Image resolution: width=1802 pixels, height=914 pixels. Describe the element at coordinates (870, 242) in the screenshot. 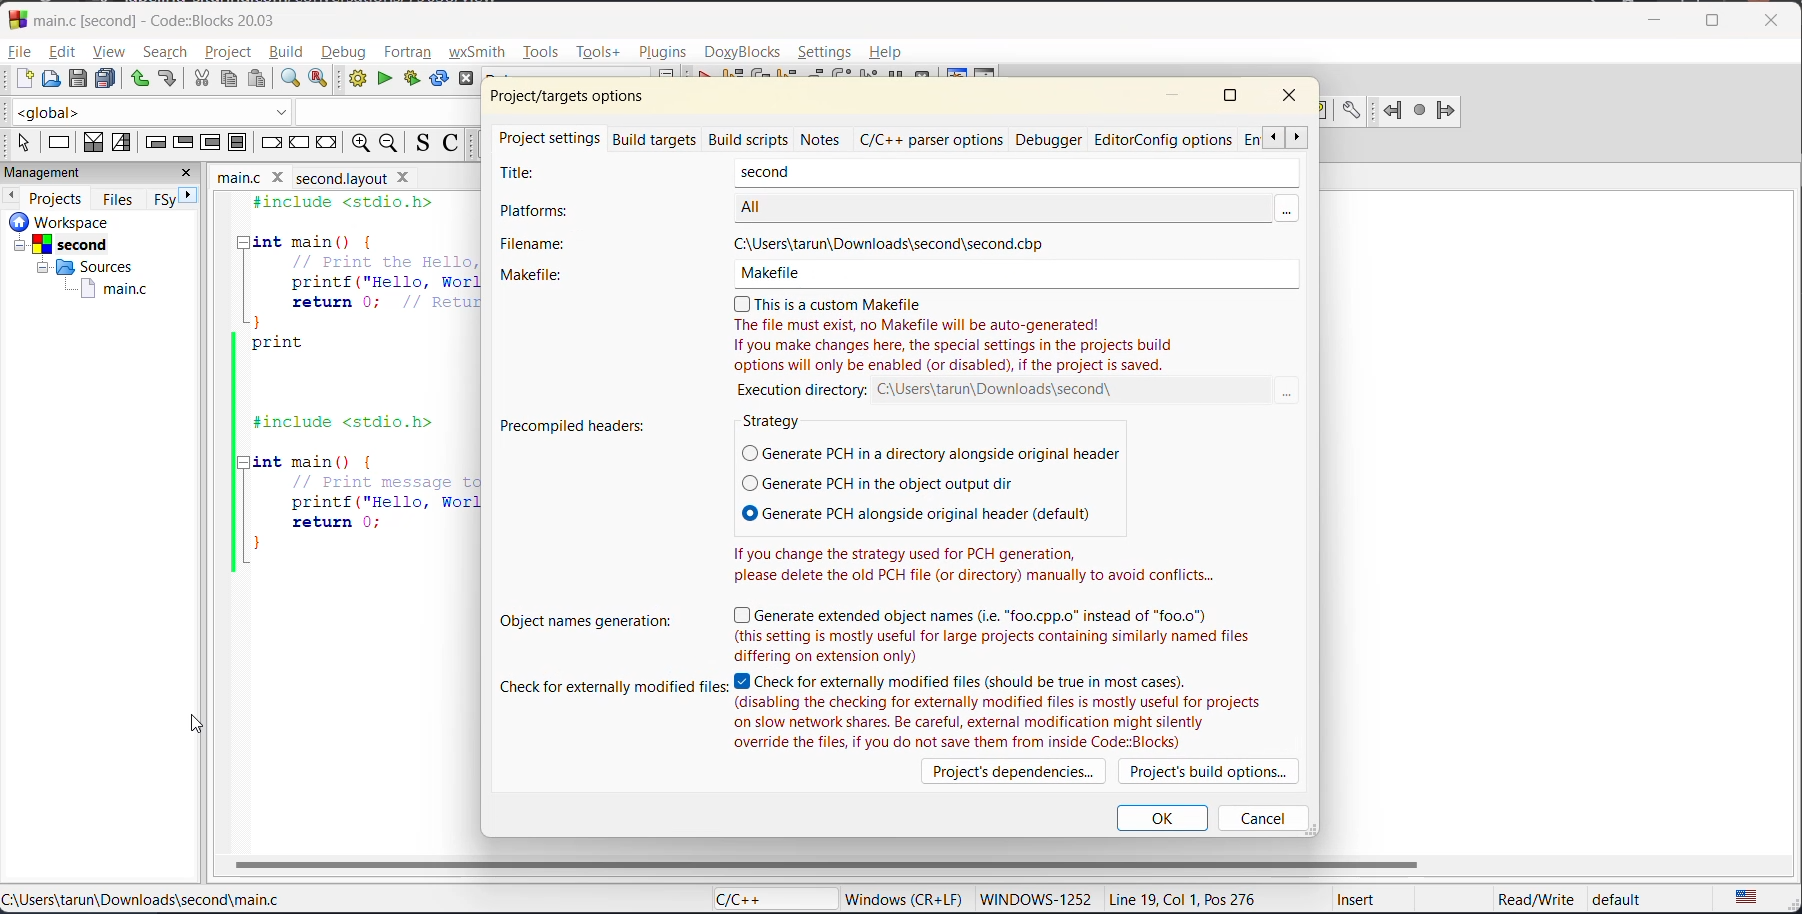

I see `filename` at that location.